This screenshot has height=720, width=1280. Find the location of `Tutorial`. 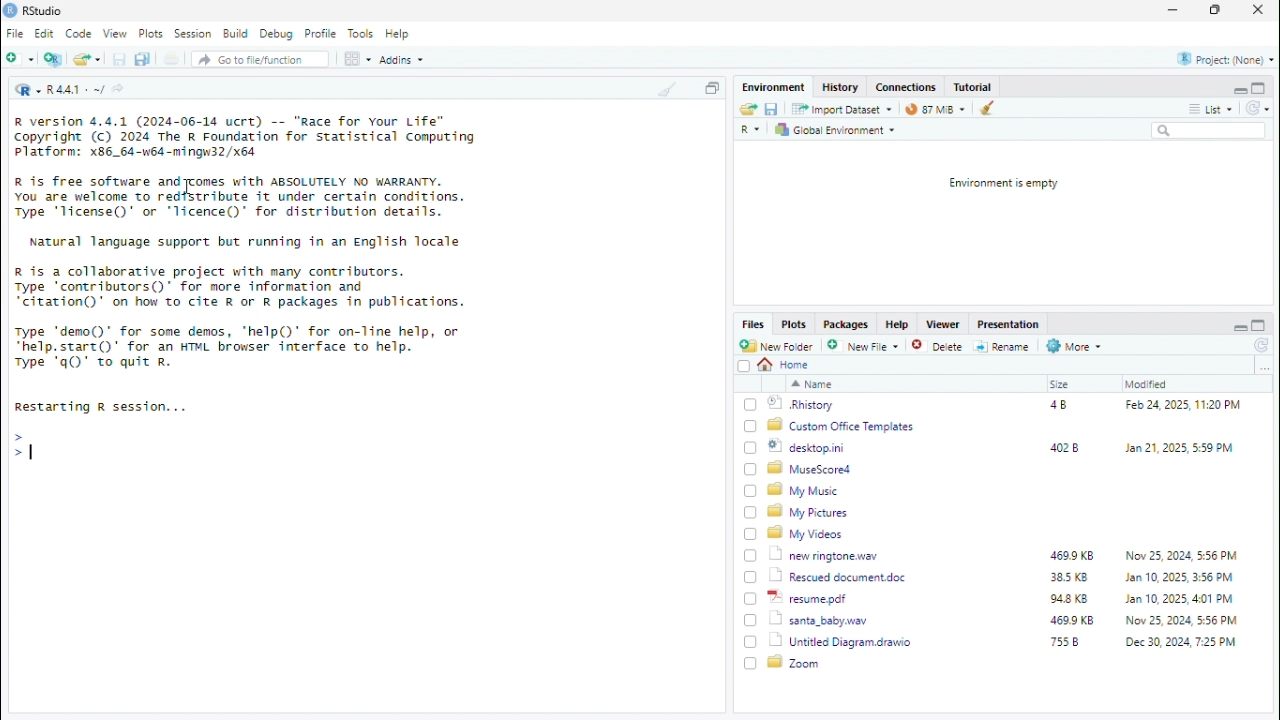

Tutorial is located at coordinates (974, 87).